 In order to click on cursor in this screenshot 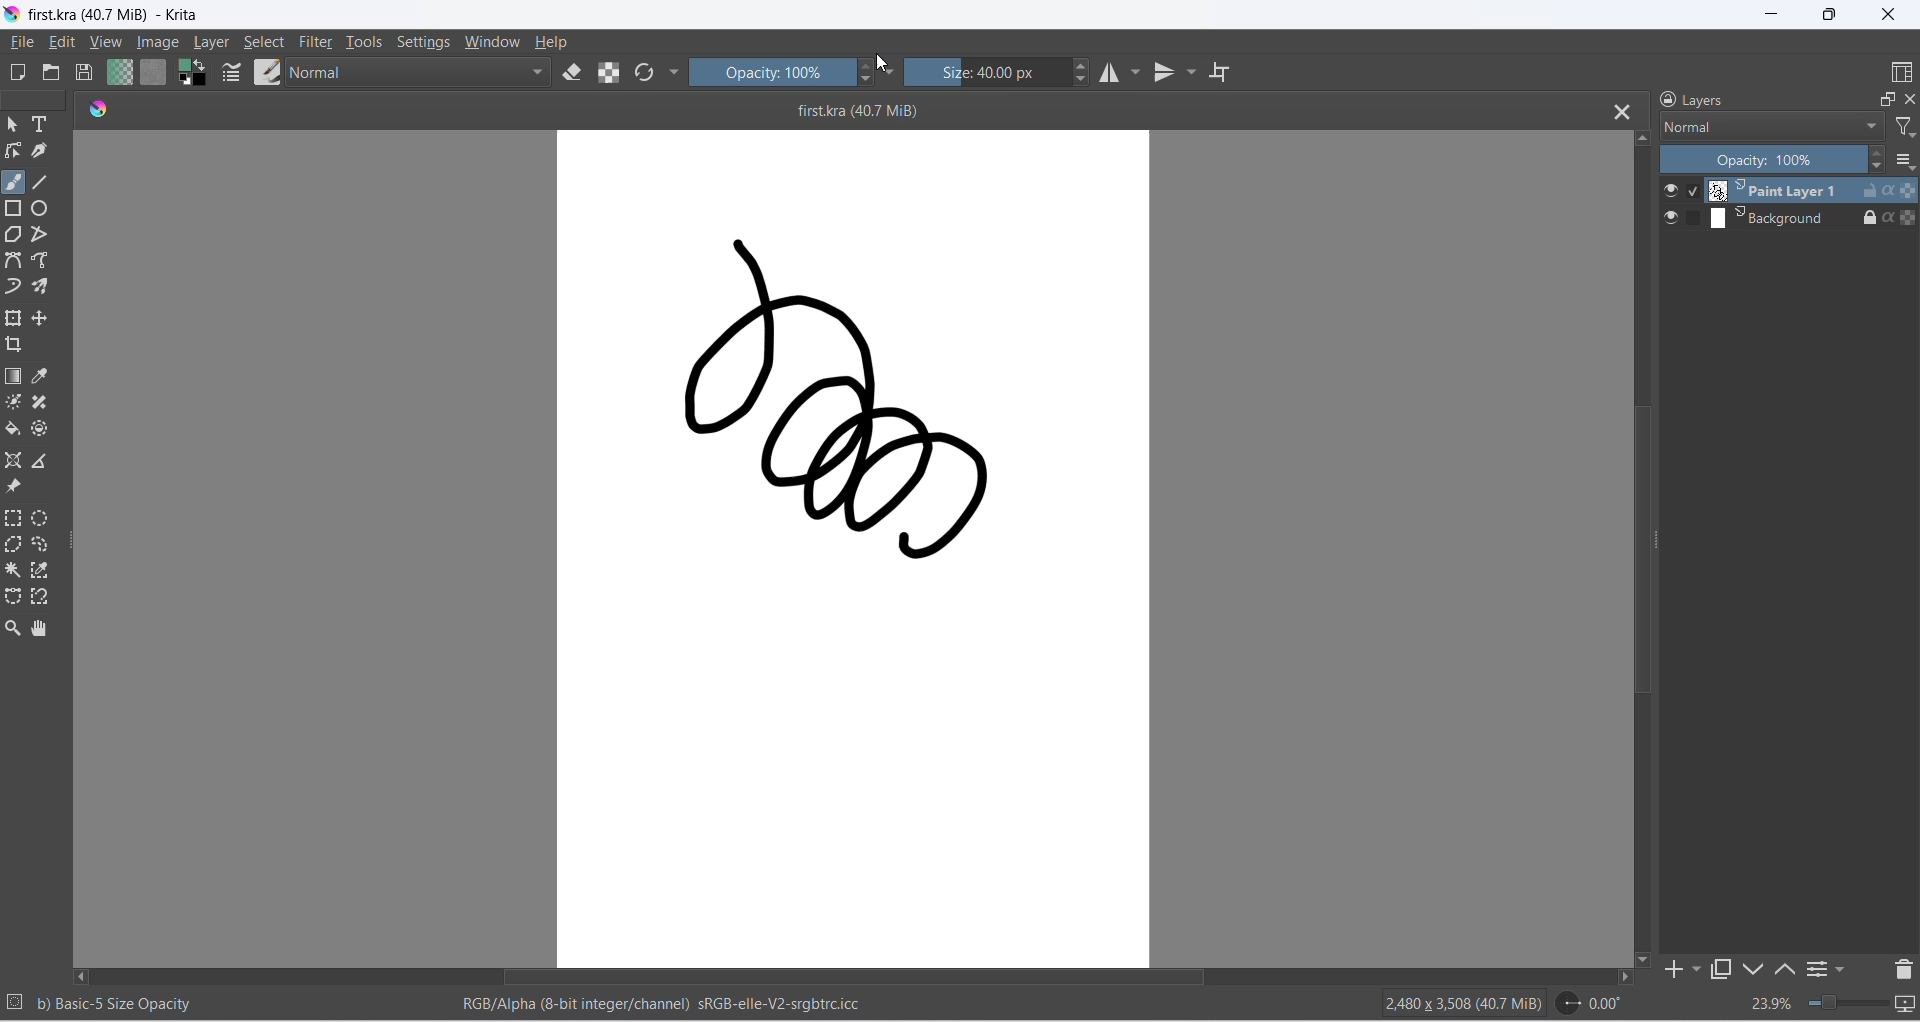, I will do `click(883, 63)`.